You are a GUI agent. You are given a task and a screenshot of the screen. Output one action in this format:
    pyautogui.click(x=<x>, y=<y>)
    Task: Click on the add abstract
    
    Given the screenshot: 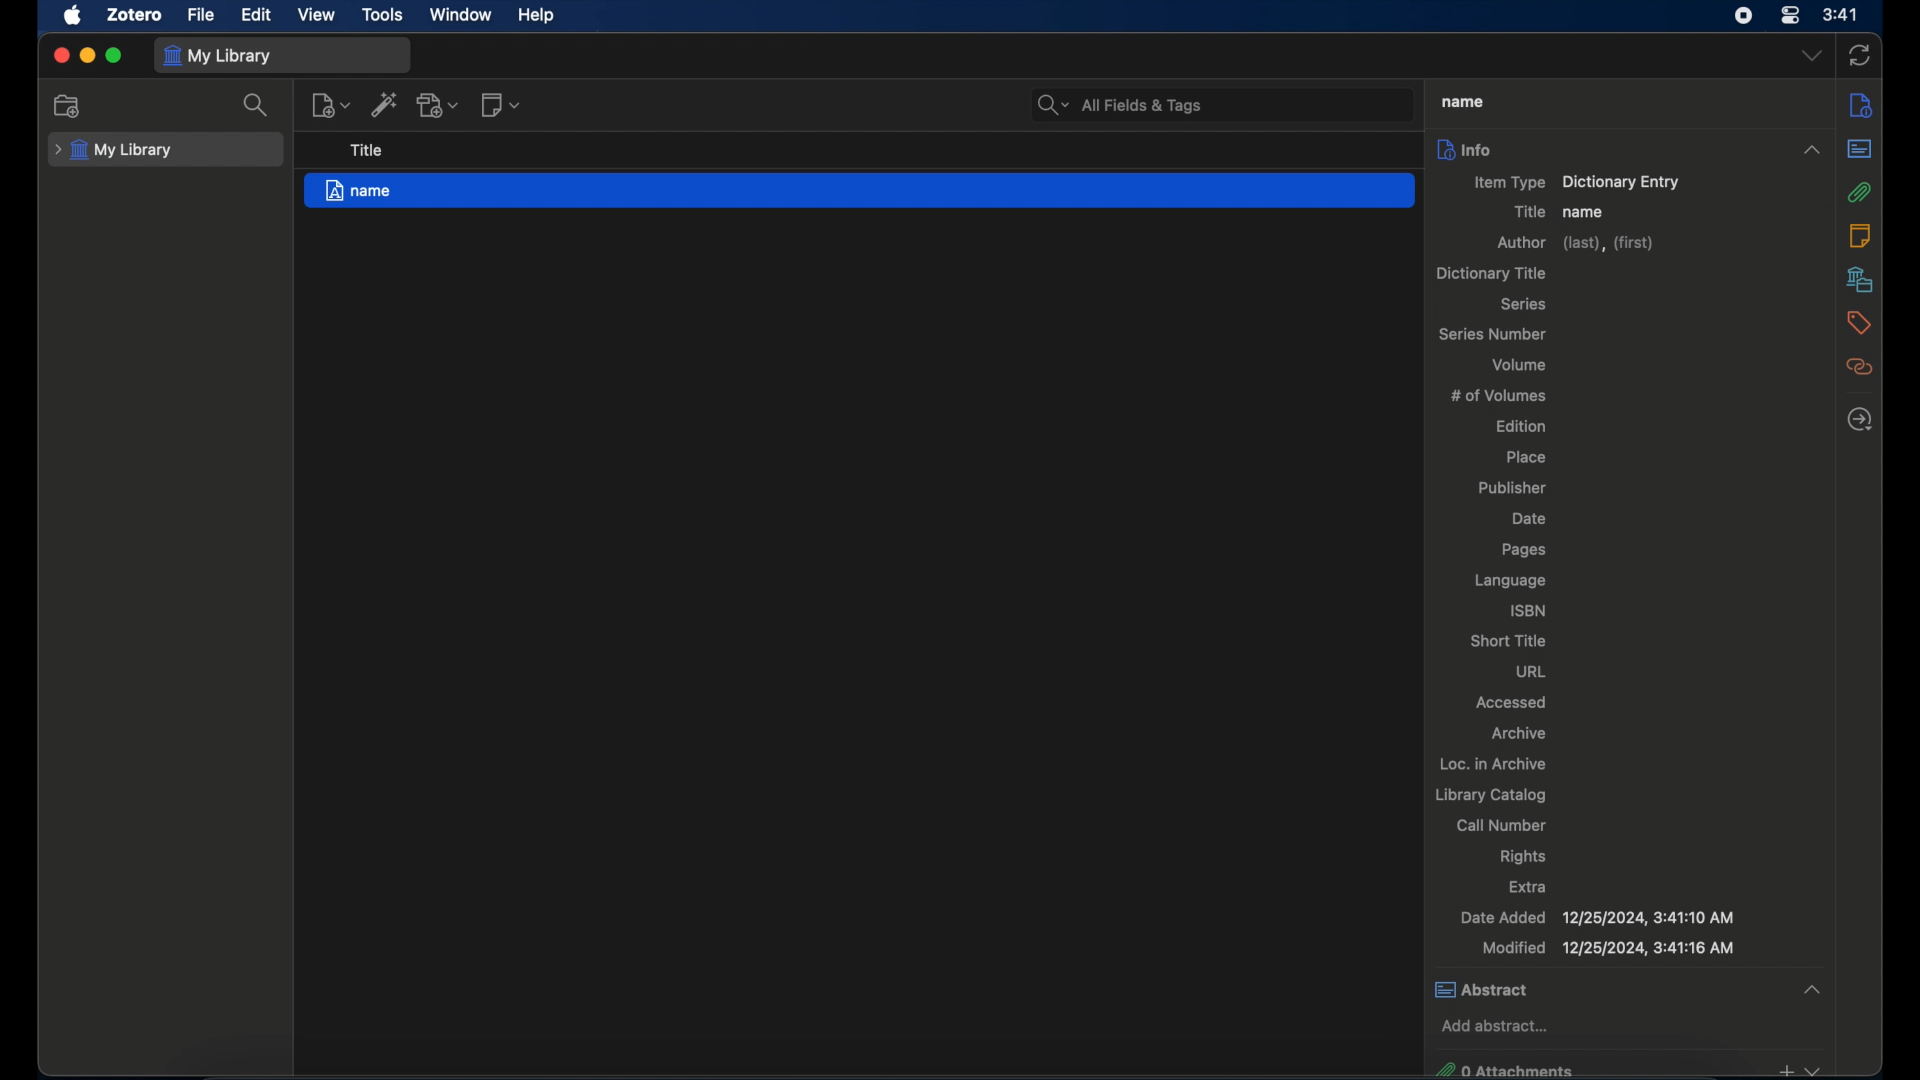 What is the action you would take?
    pyautogui.click(x=1495, y=1025)
    